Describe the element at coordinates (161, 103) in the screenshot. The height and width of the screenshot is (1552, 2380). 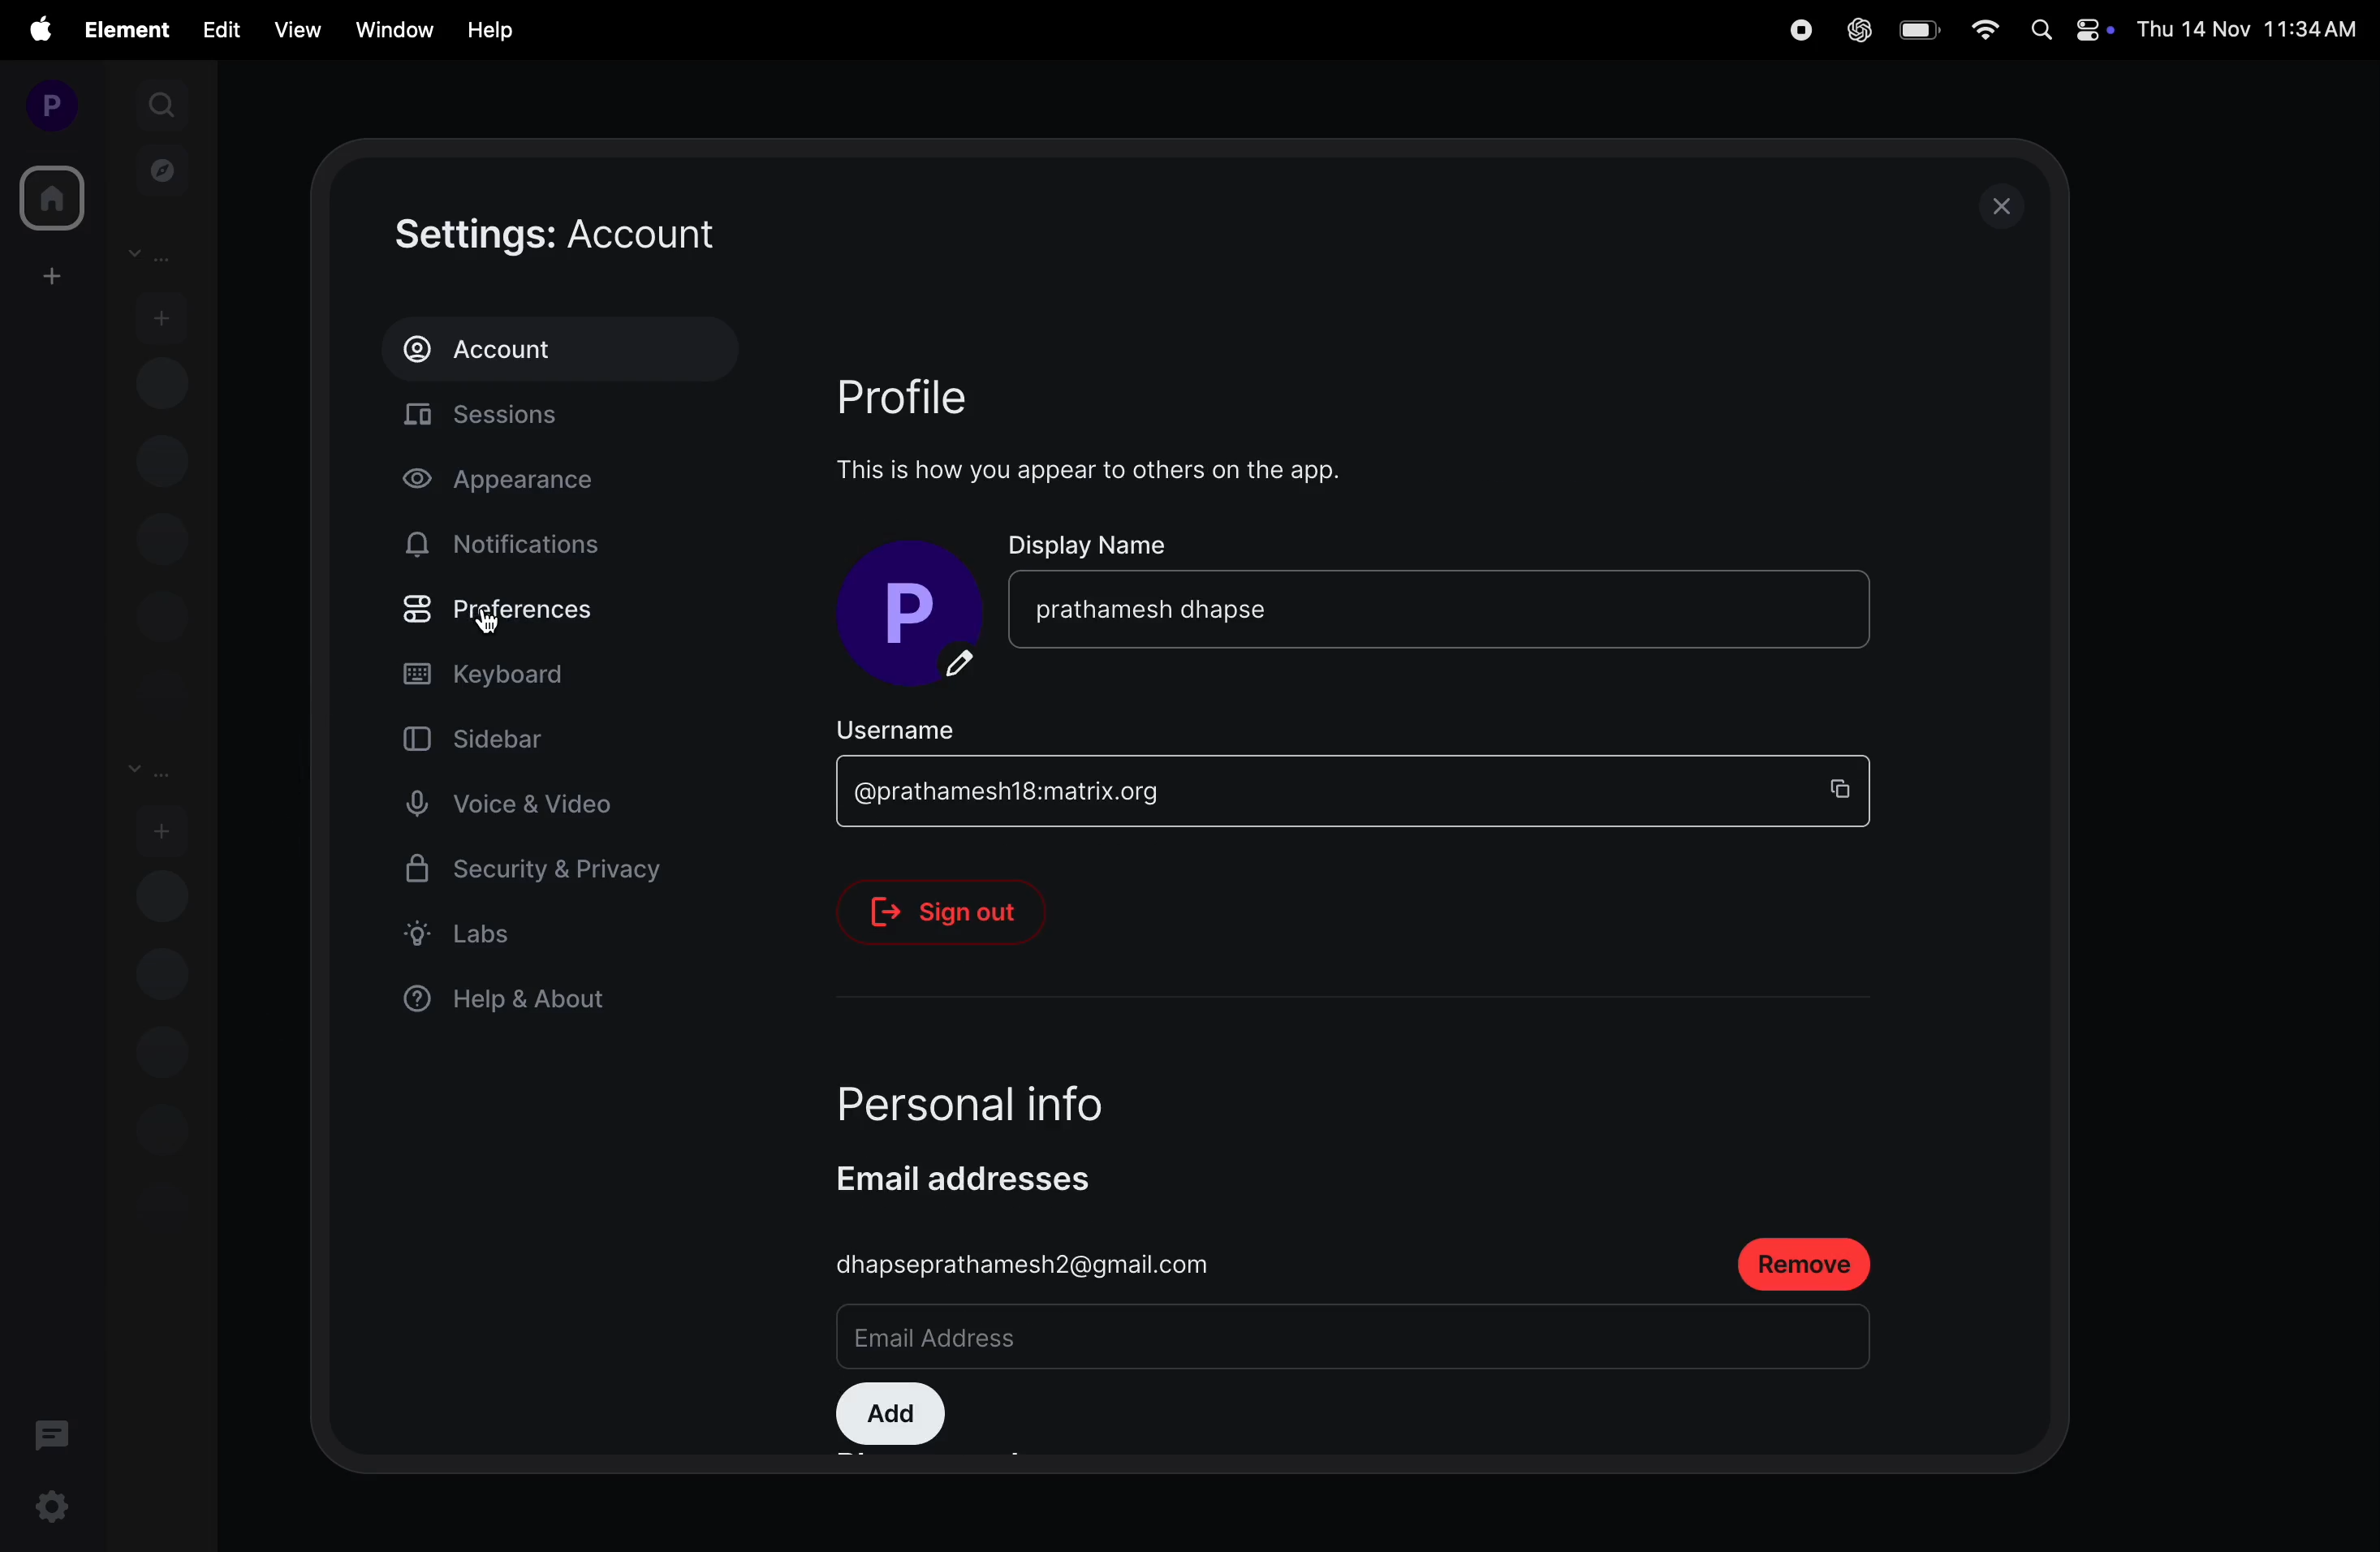
I see `search` at that location.